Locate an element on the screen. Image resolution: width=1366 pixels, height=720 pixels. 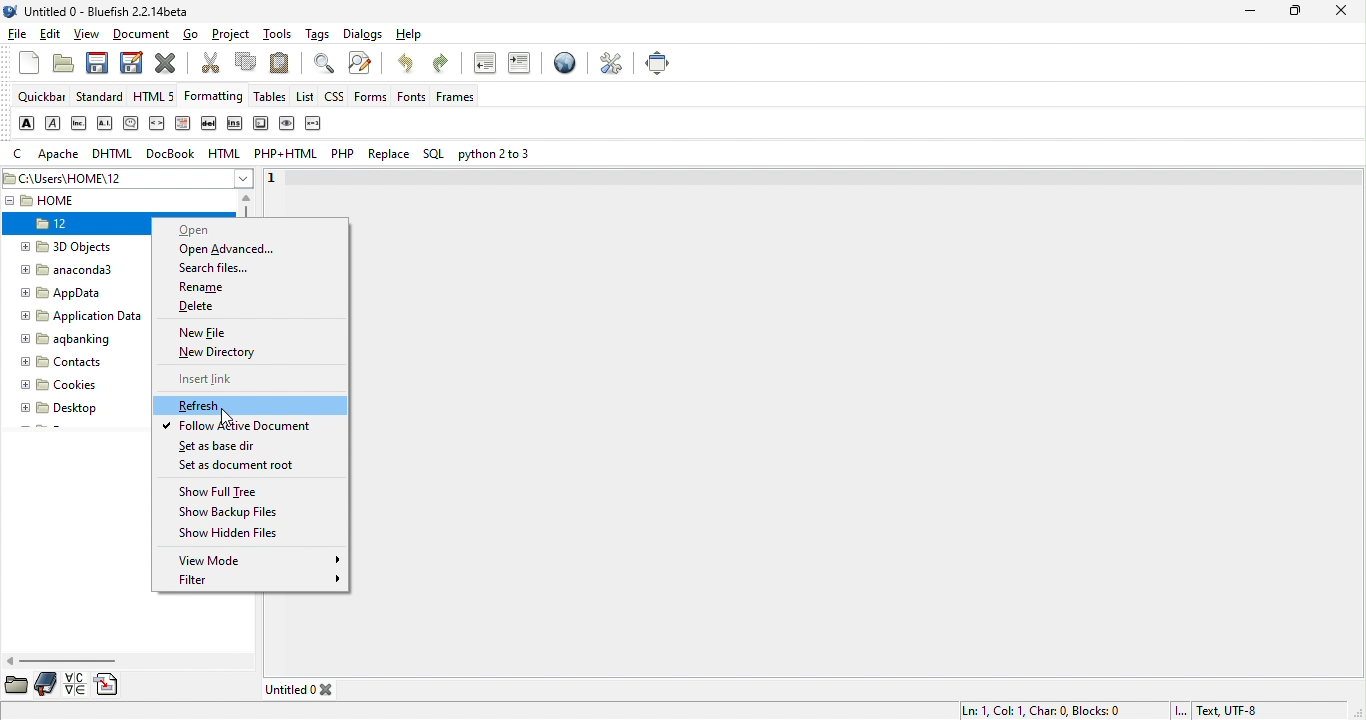
redo is located at coordinates (447, 67).